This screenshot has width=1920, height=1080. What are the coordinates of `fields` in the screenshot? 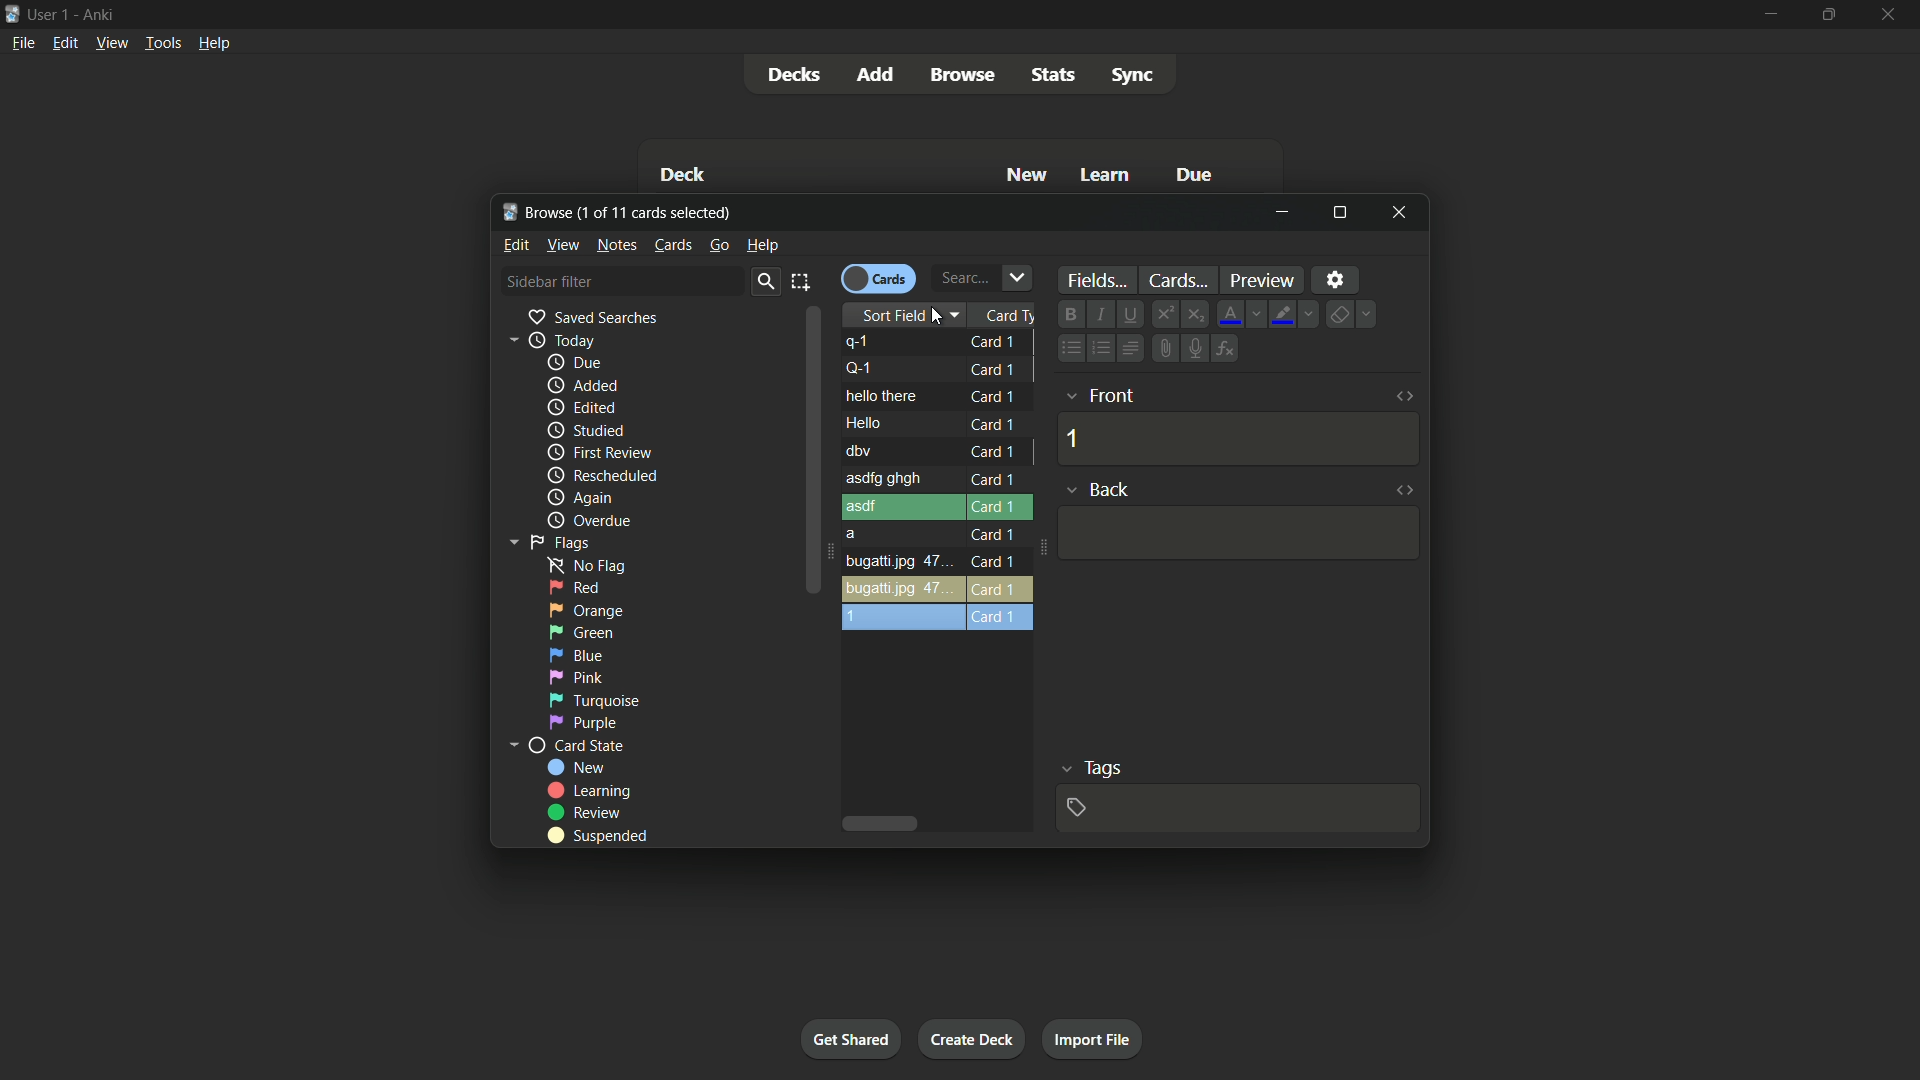 It's located at (1094, 280).